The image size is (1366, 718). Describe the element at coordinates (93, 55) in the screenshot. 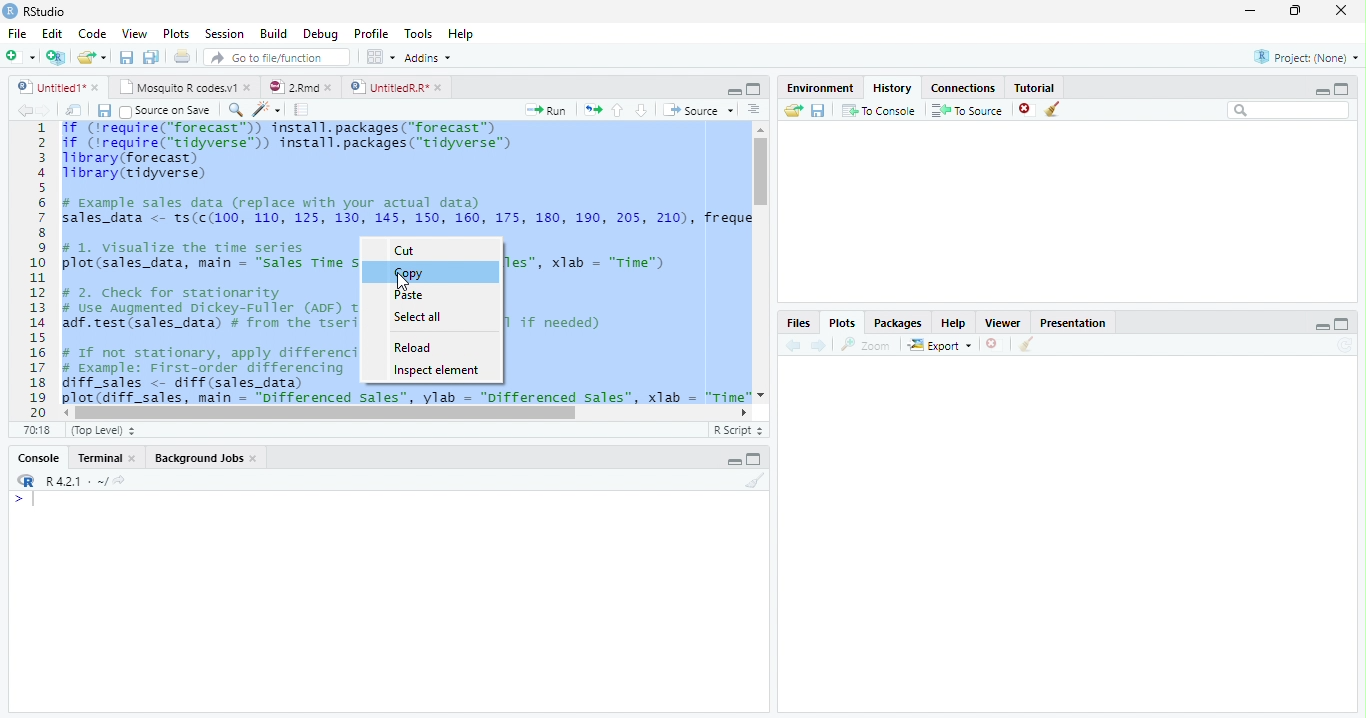

I see `Open Folder` at that location.